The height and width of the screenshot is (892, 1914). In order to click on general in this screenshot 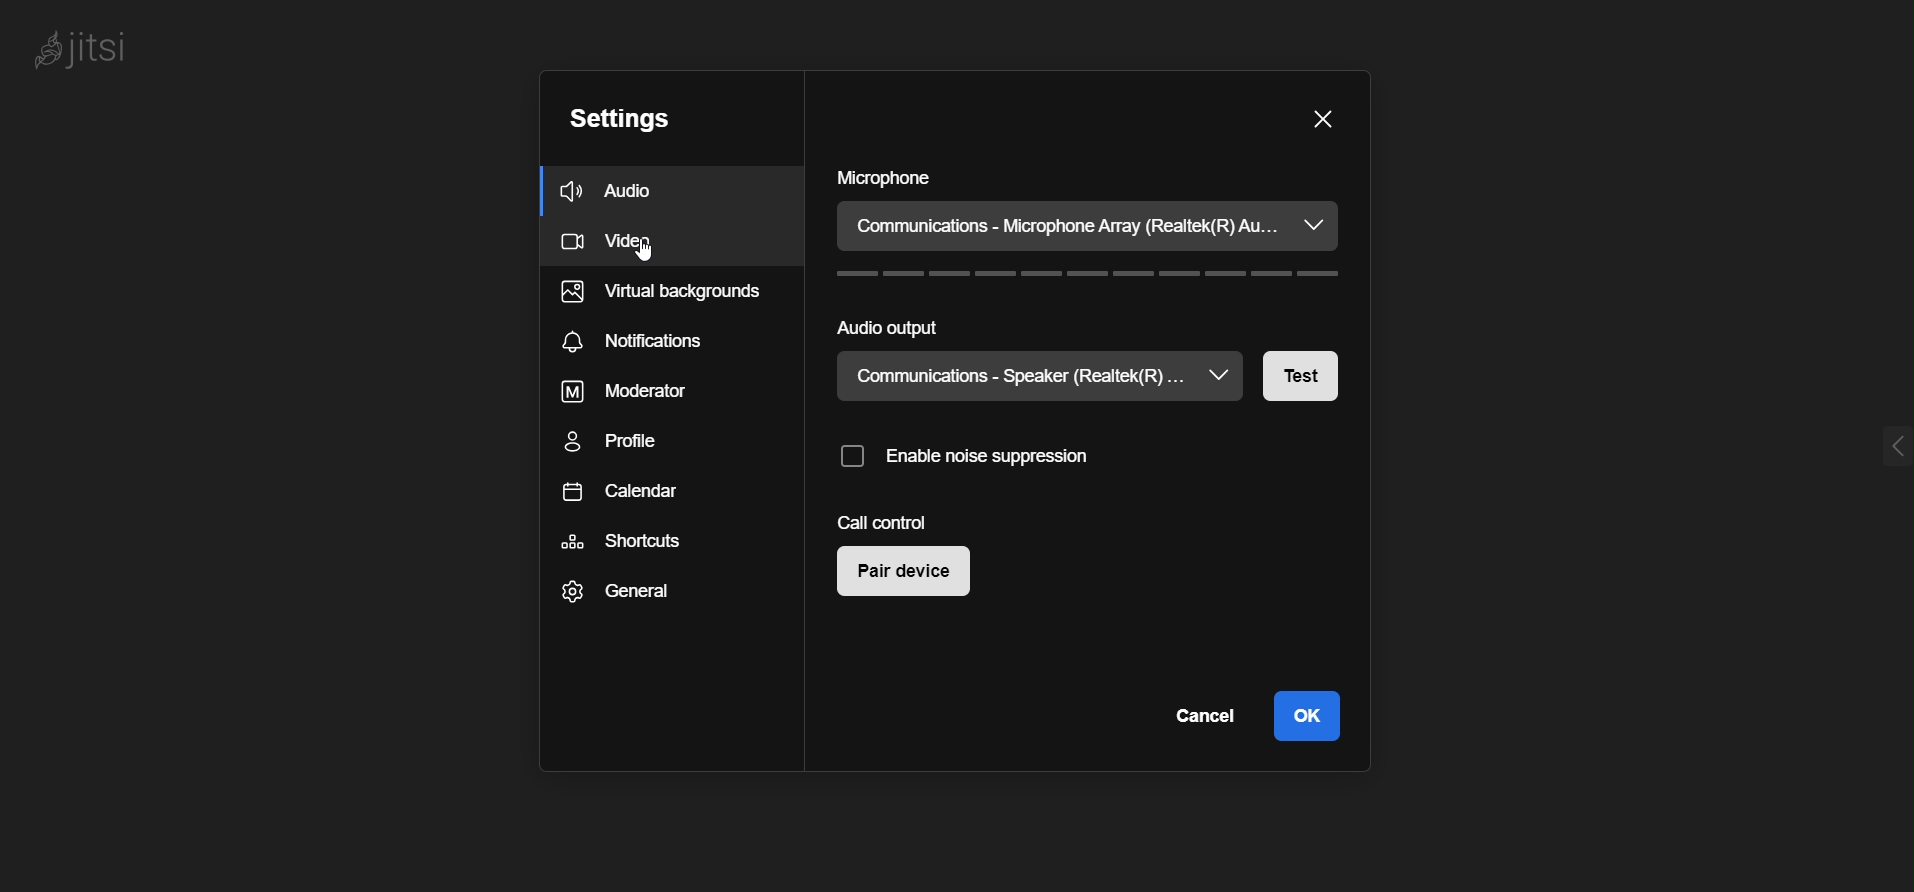, I will do `click(628, 594)`.